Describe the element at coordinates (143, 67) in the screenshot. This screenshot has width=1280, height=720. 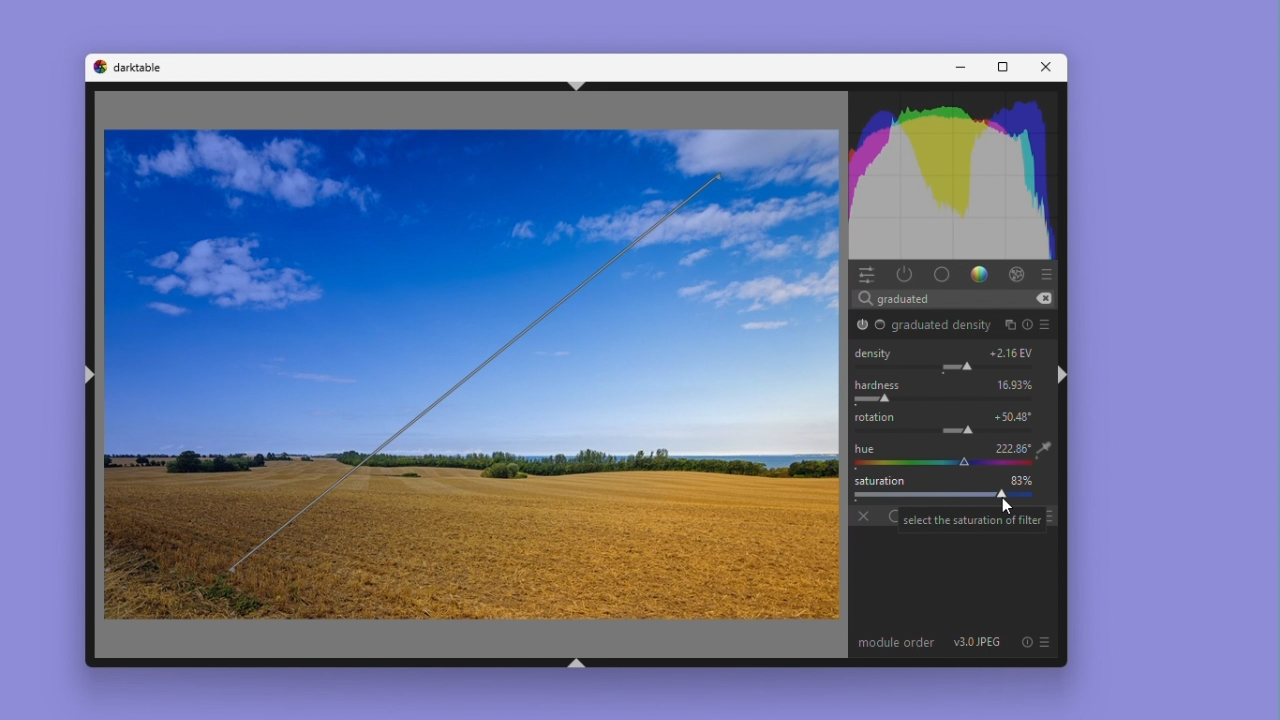
I see `darktable` at that location.